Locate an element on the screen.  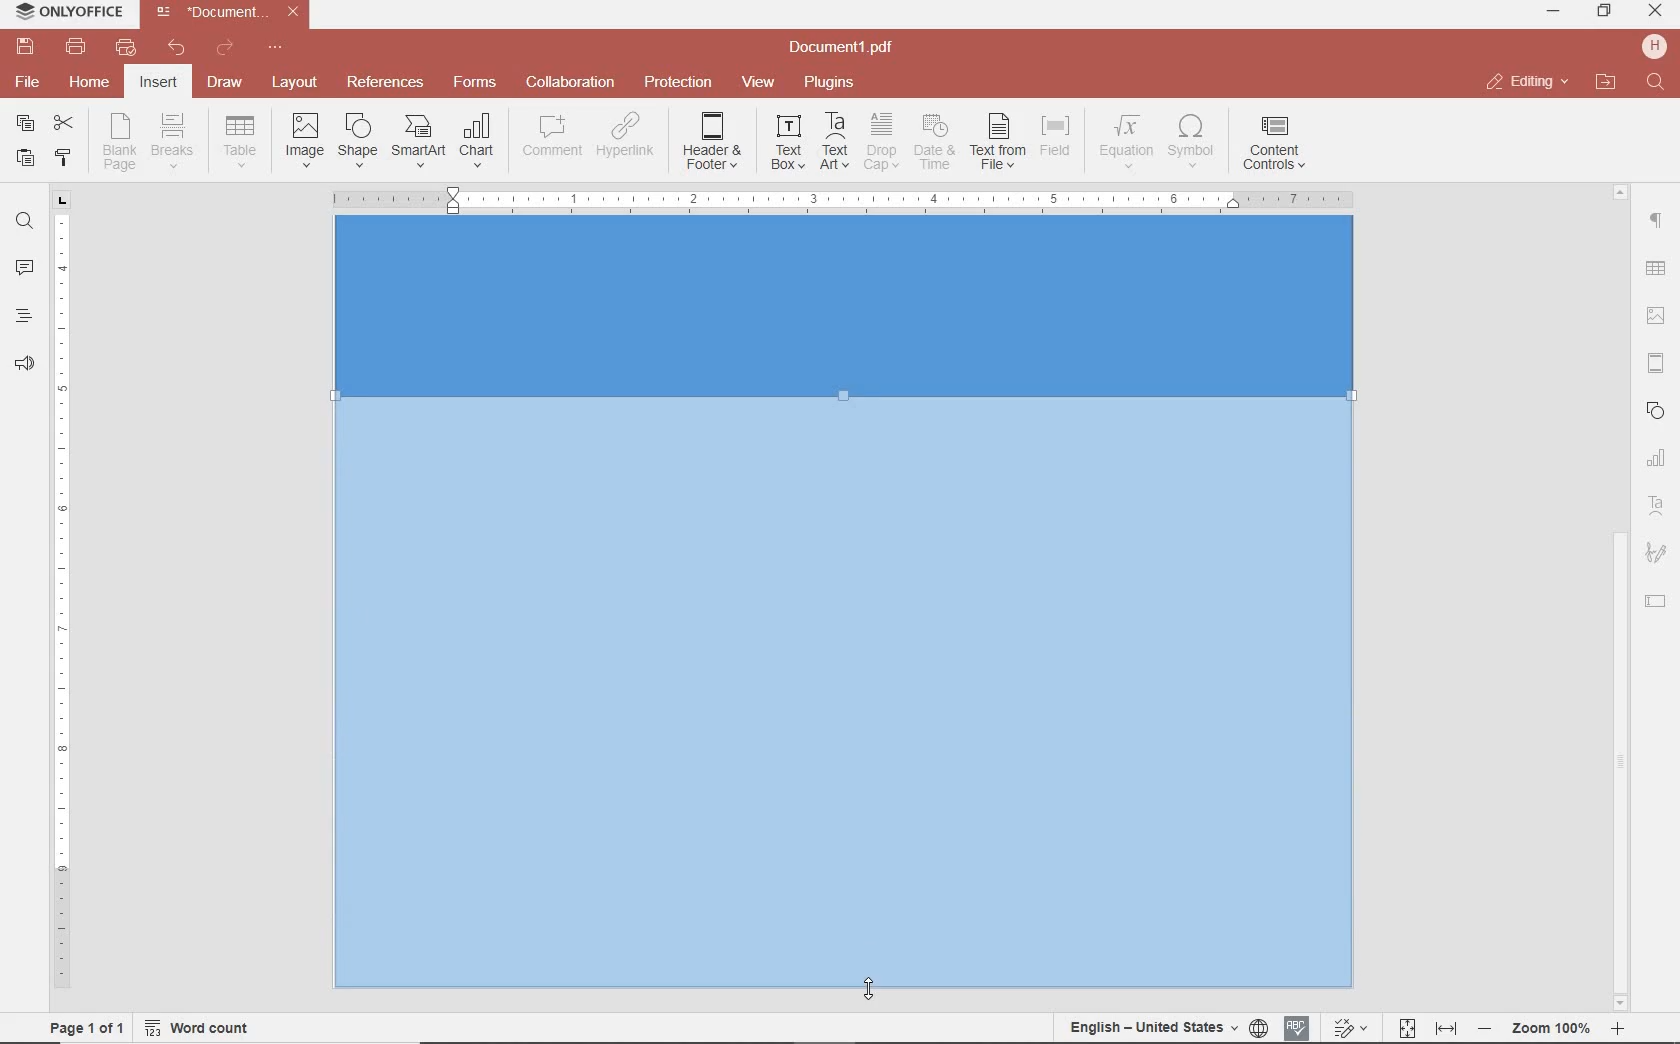
tab stop is located at coordinates (63, 199).